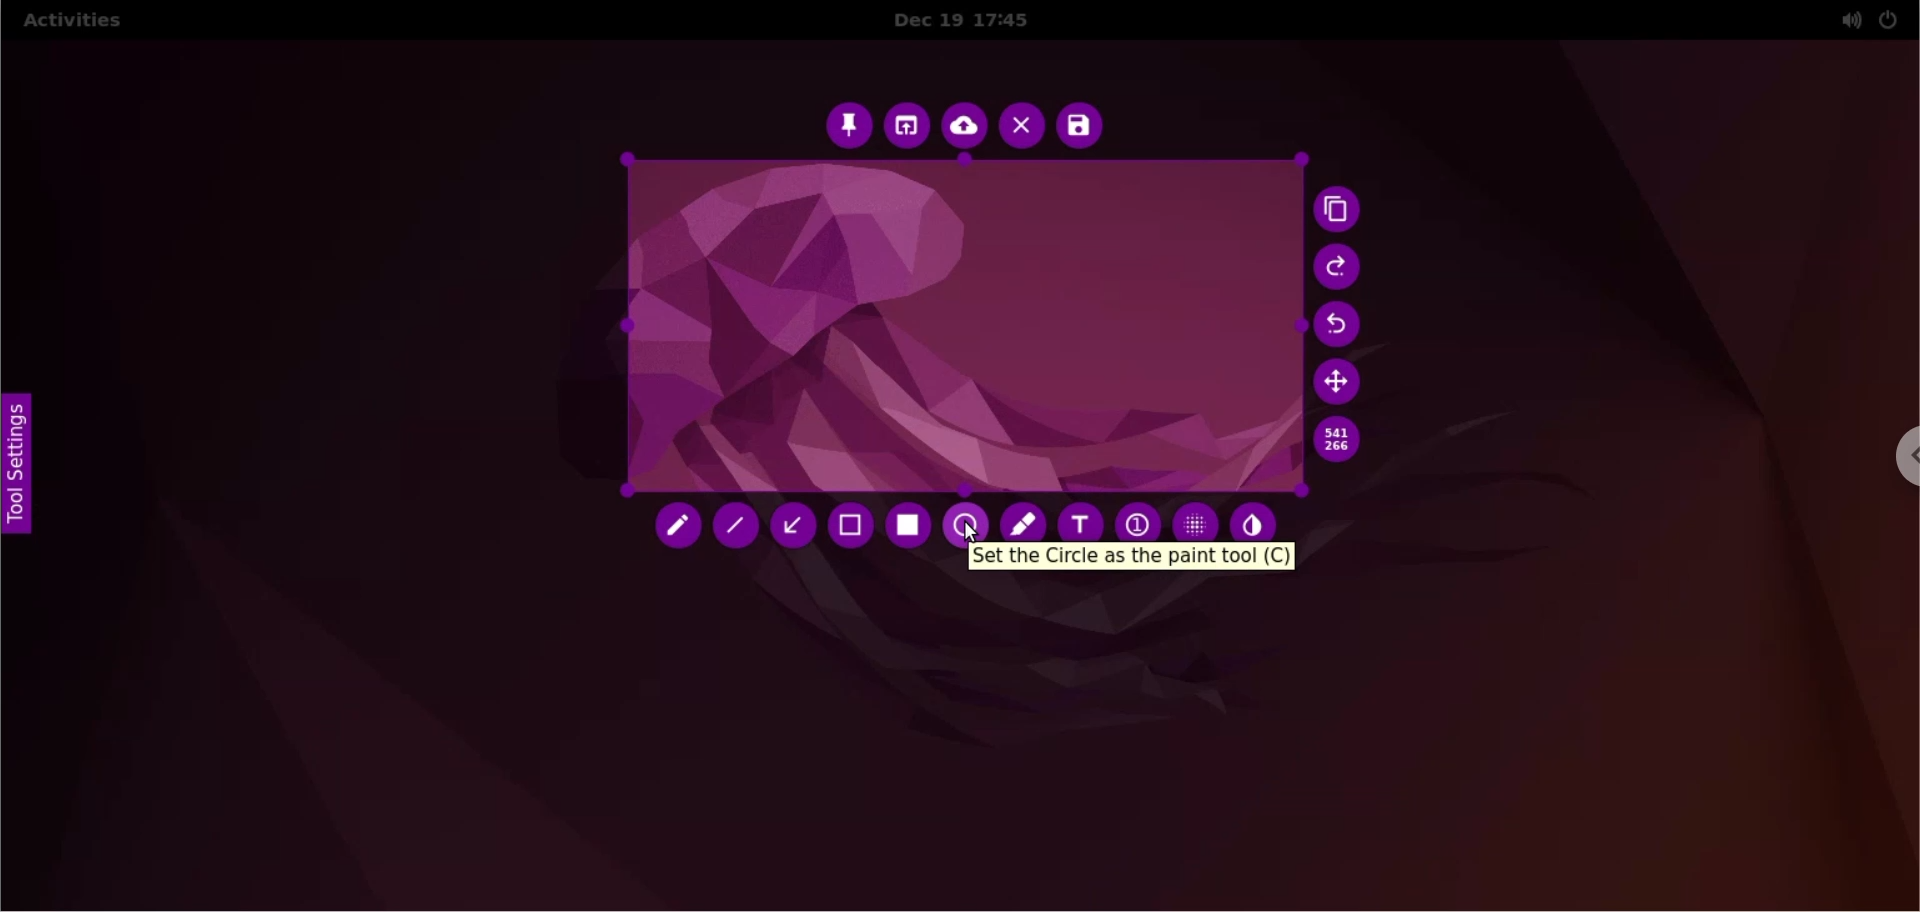 Image resolution: width=1920 pixels, height=912 pixels. What do you see at coordinates (1021, 128) in the screenshot?
I see `cancel capture` at bounding box center [1021, 128].